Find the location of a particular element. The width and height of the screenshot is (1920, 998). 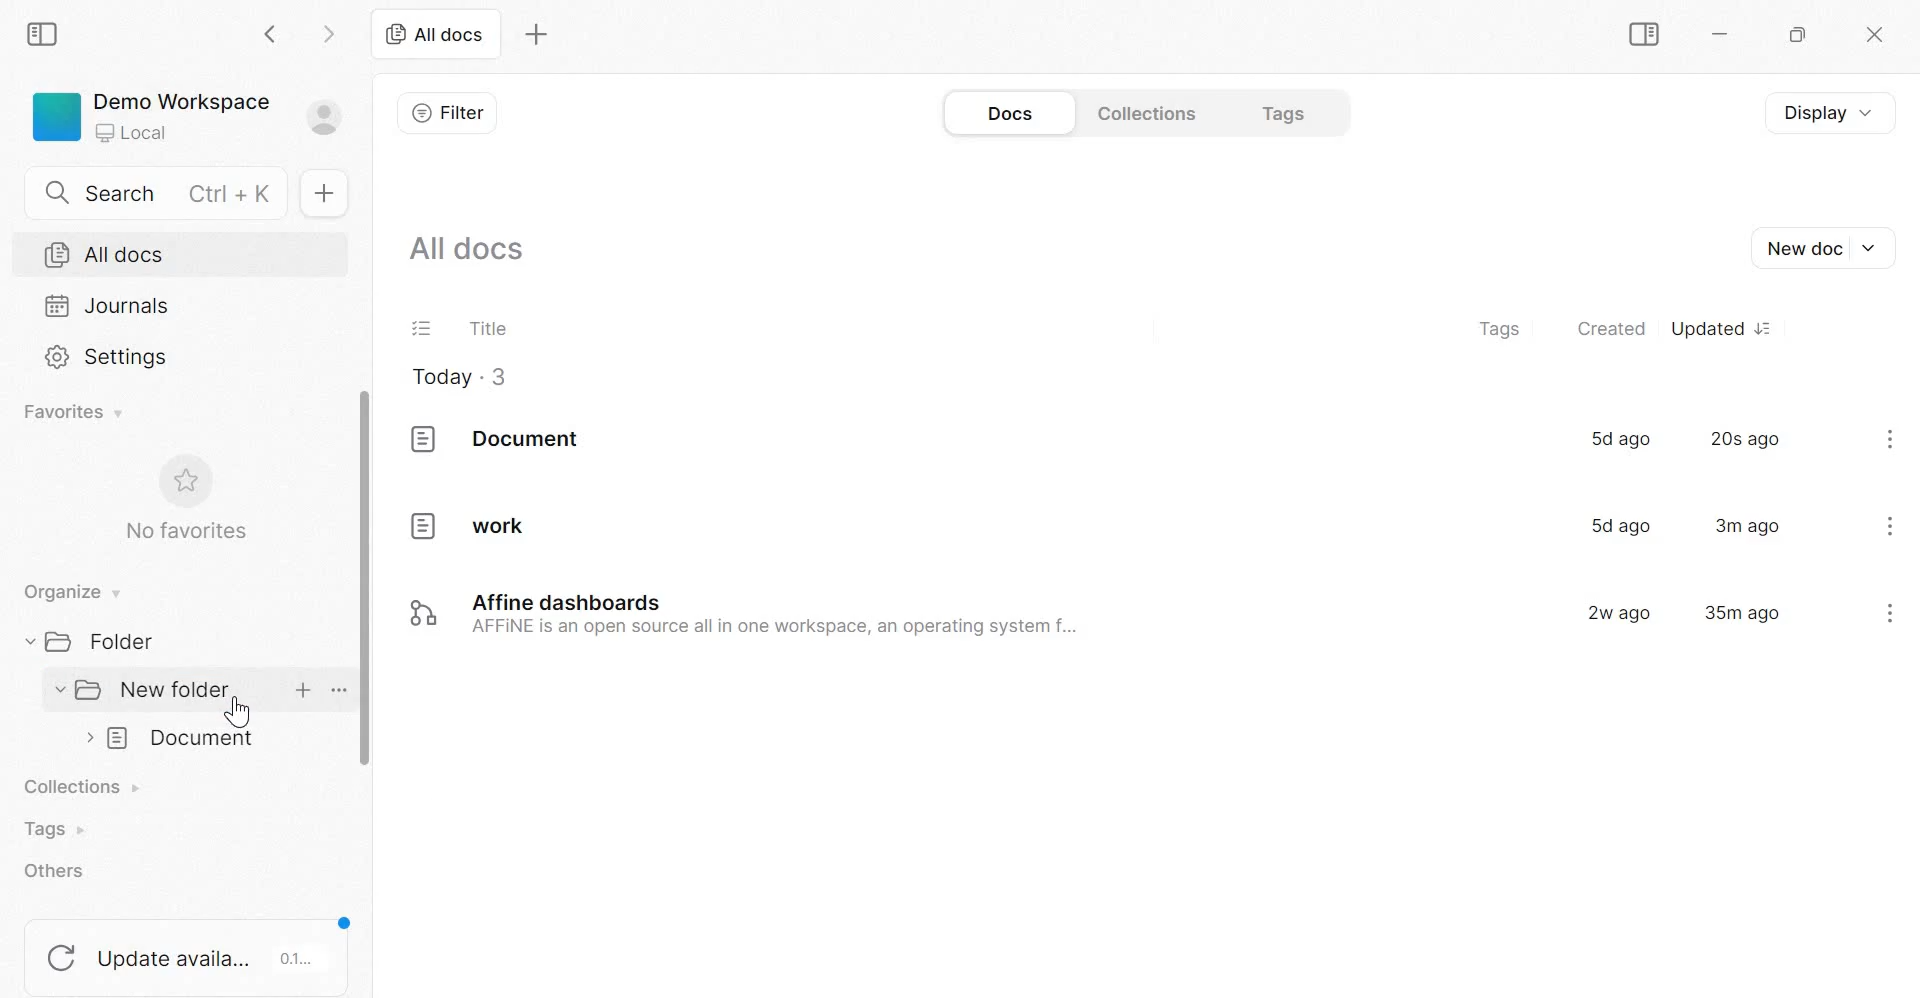

Updated is located at coordinates (1720, 324).